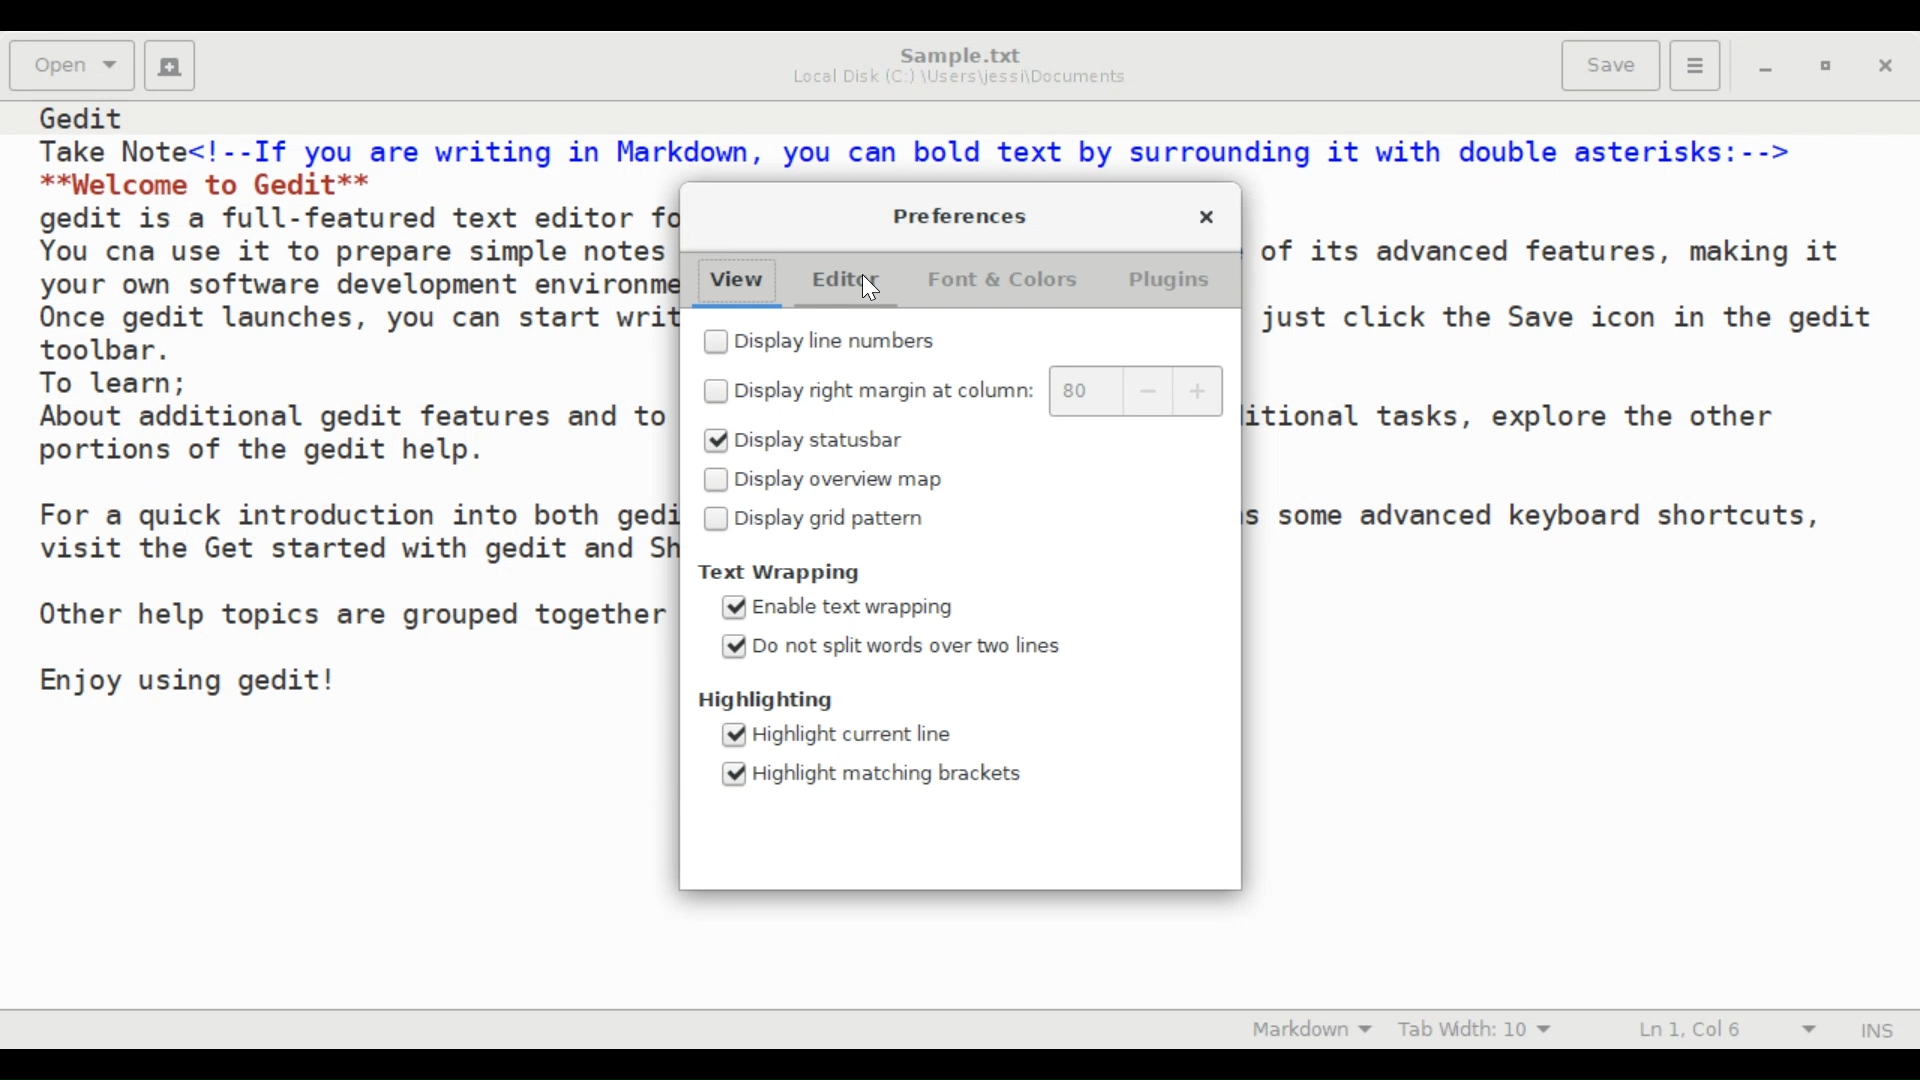 The height and width of the screenshot is (1080, 1920). Describe the element at coordinates (1152, 390) in the screenshot. I see `decrease margin` at that location.